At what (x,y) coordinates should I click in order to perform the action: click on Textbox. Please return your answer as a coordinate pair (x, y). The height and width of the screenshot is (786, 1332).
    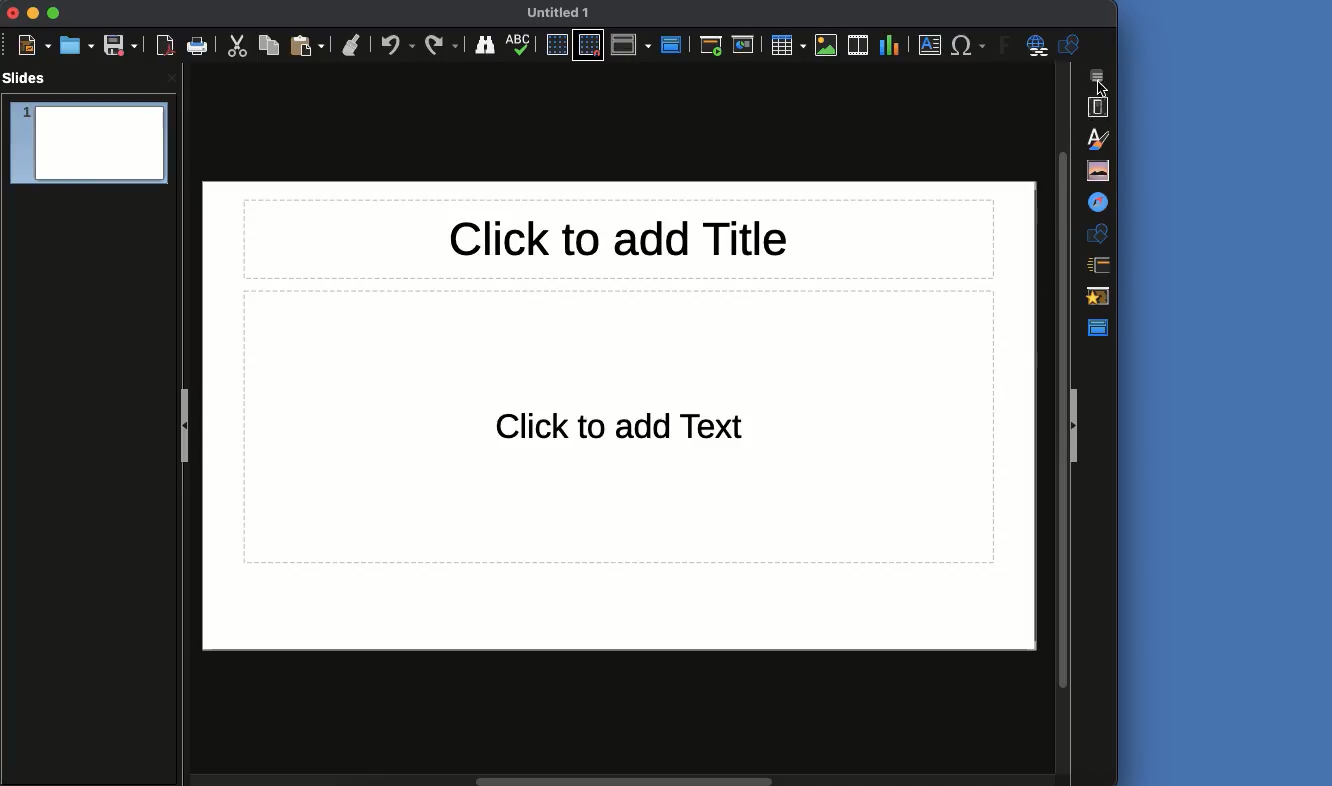
    Looking at the image, I should click on (931, 46).